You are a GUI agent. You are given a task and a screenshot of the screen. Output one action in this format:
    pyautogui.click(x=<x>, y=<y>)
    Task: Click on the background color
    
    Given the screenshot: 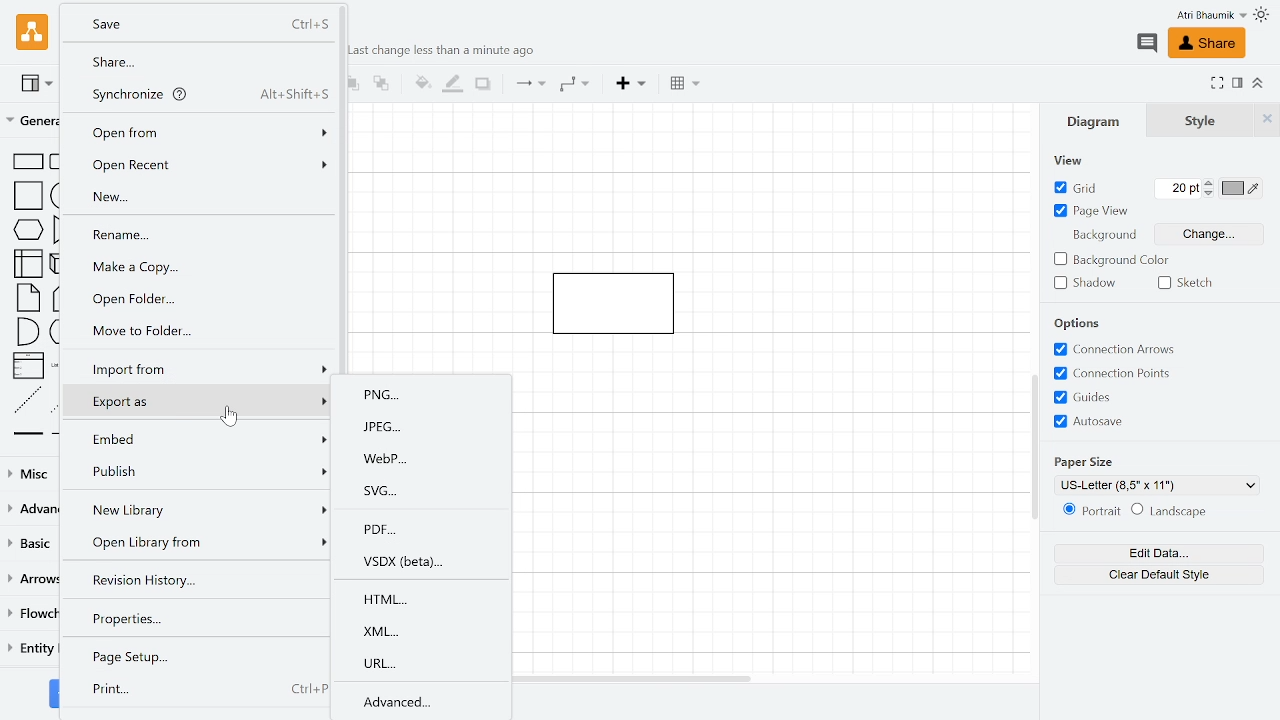 What is the action you would take?
    pyautogui.click(x=1110, y=261)
    